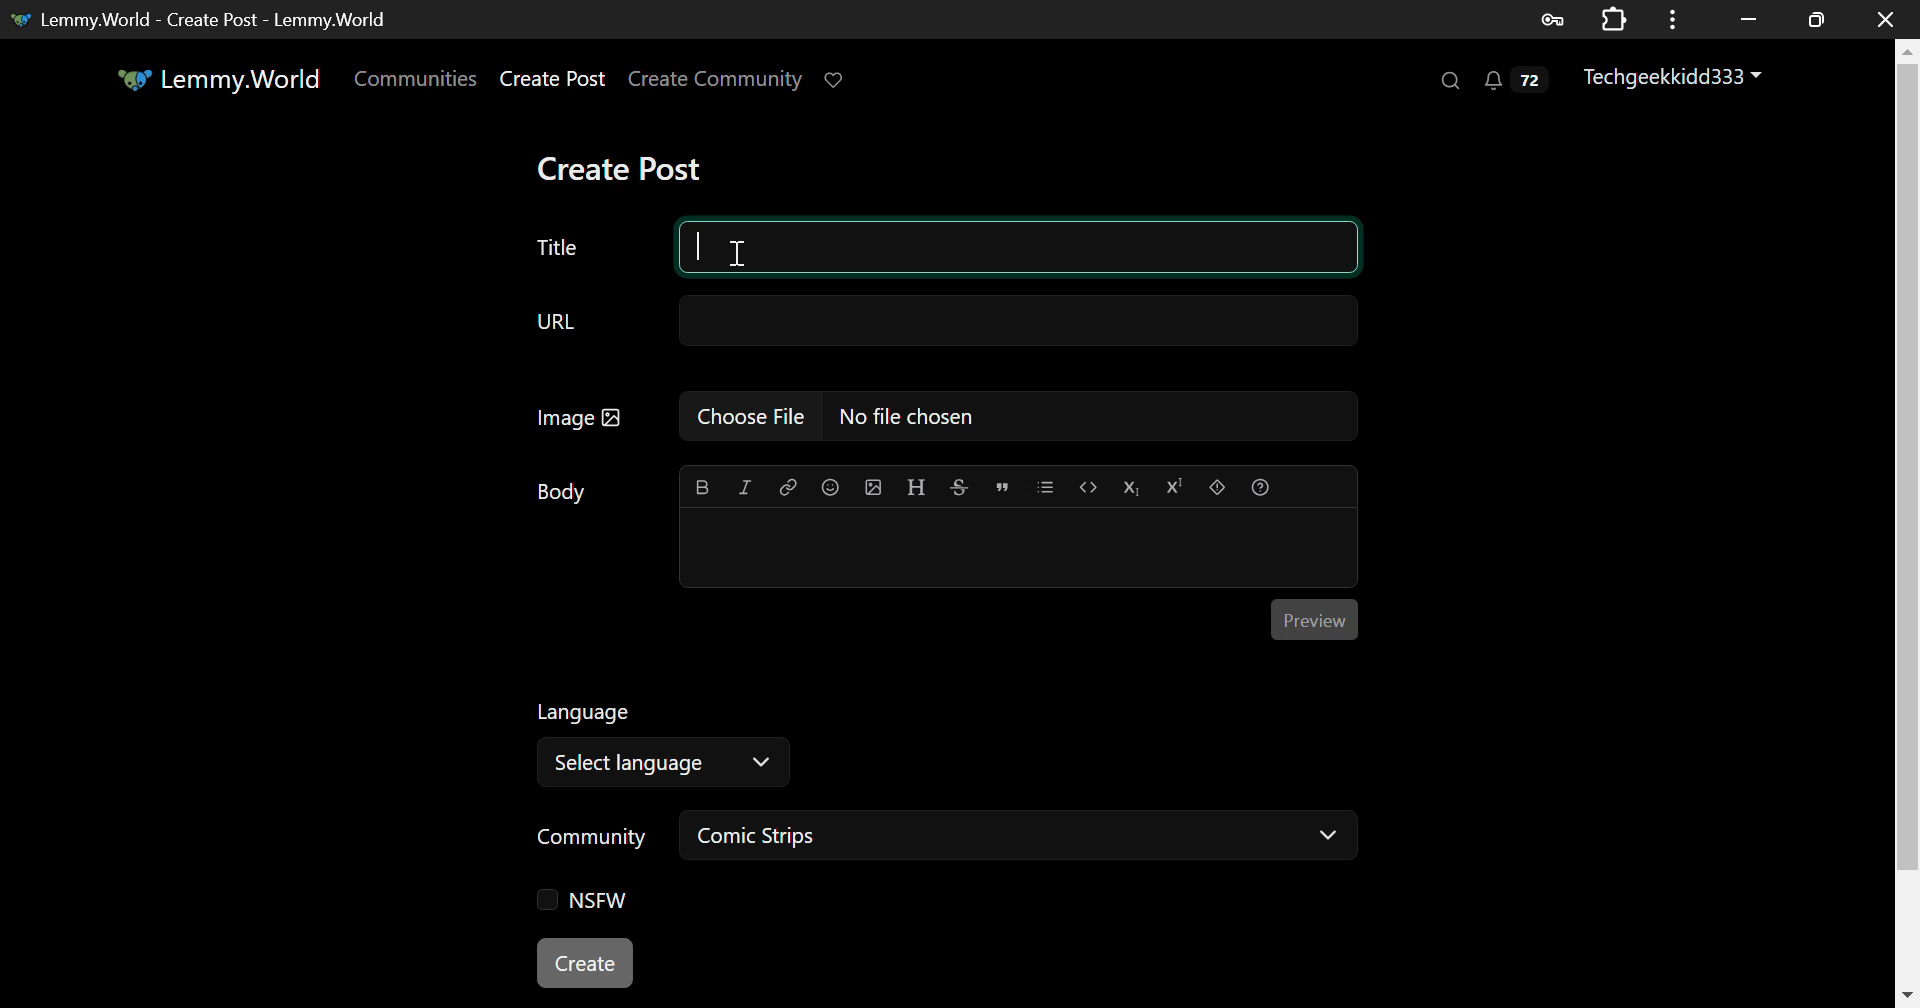 The height and width of the screenshot is (1008, 1920). I want to click on Lemmy.World - Create Post - Lemmy.World, so click(208, 19).